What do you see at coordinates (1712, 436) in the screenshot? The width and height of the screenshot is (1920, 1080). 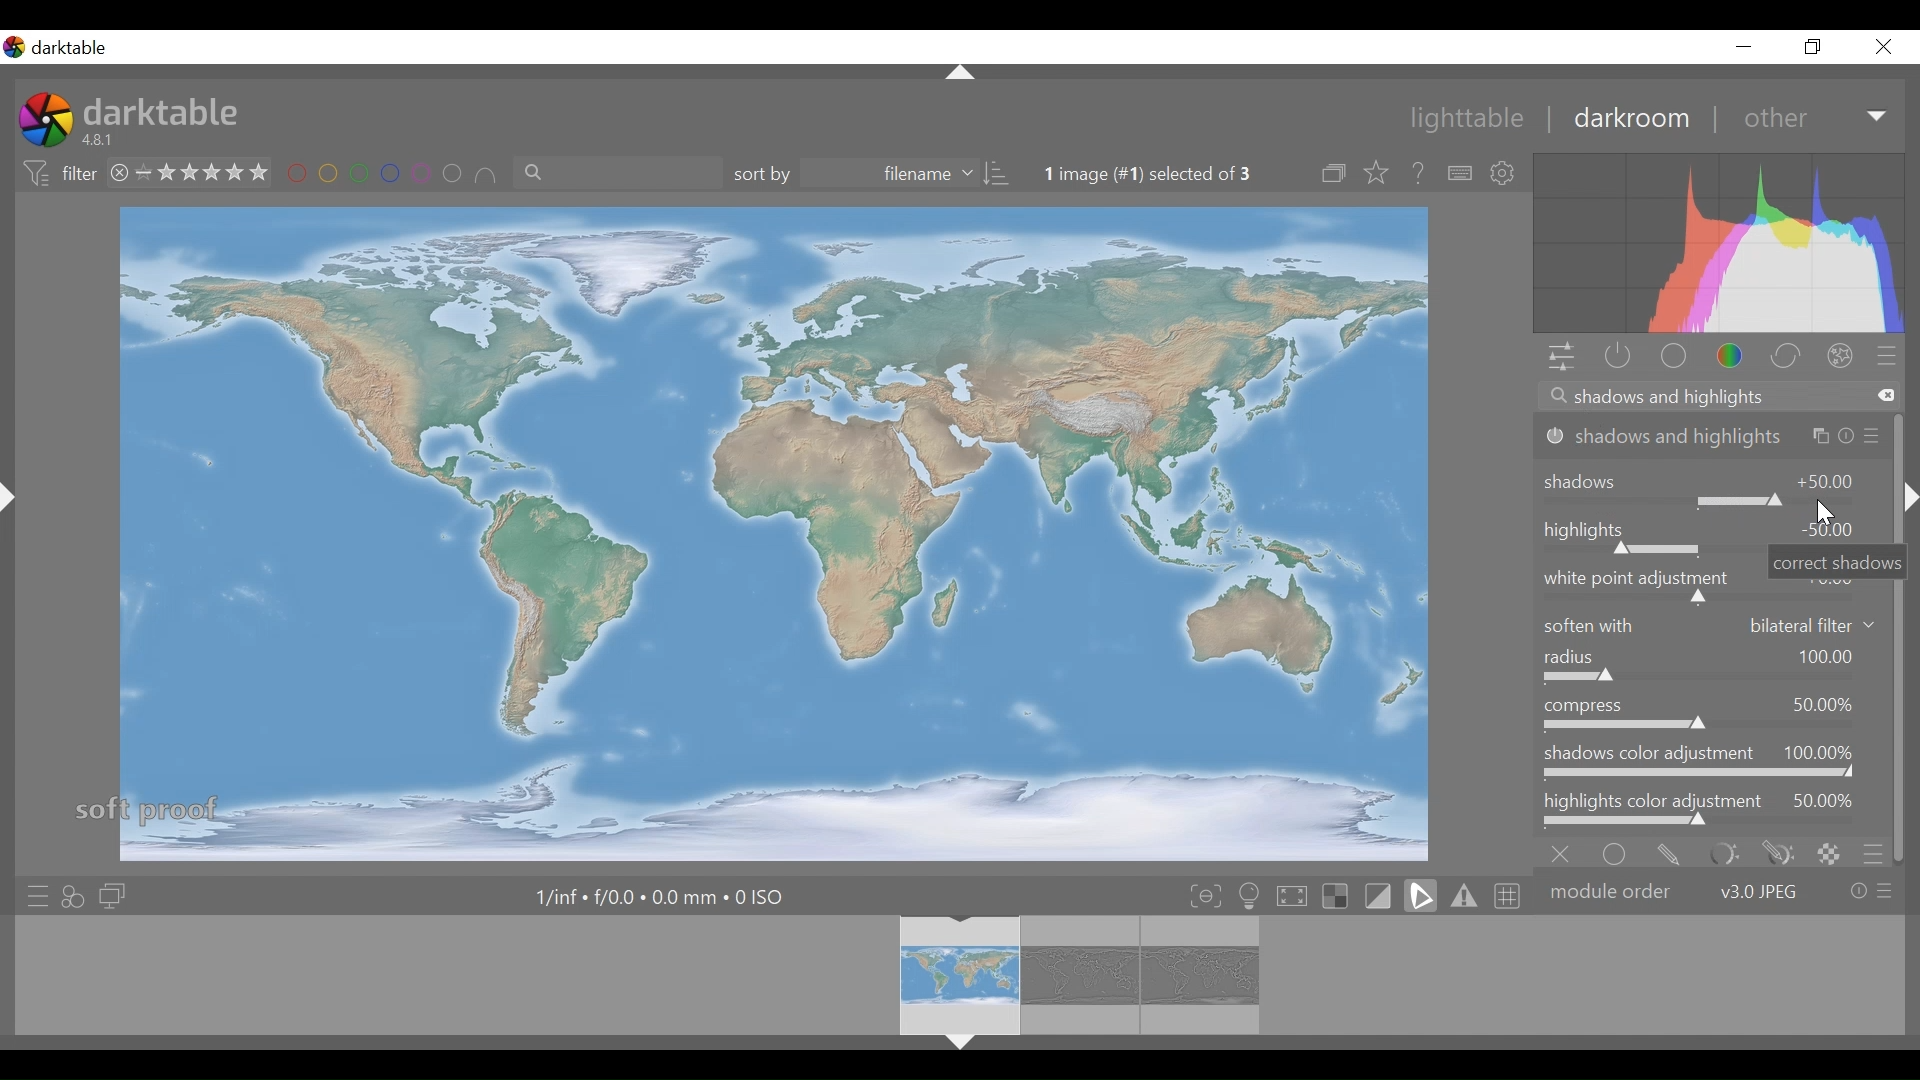 I see `shadows and highlights` at bounding box center [1712, 436].